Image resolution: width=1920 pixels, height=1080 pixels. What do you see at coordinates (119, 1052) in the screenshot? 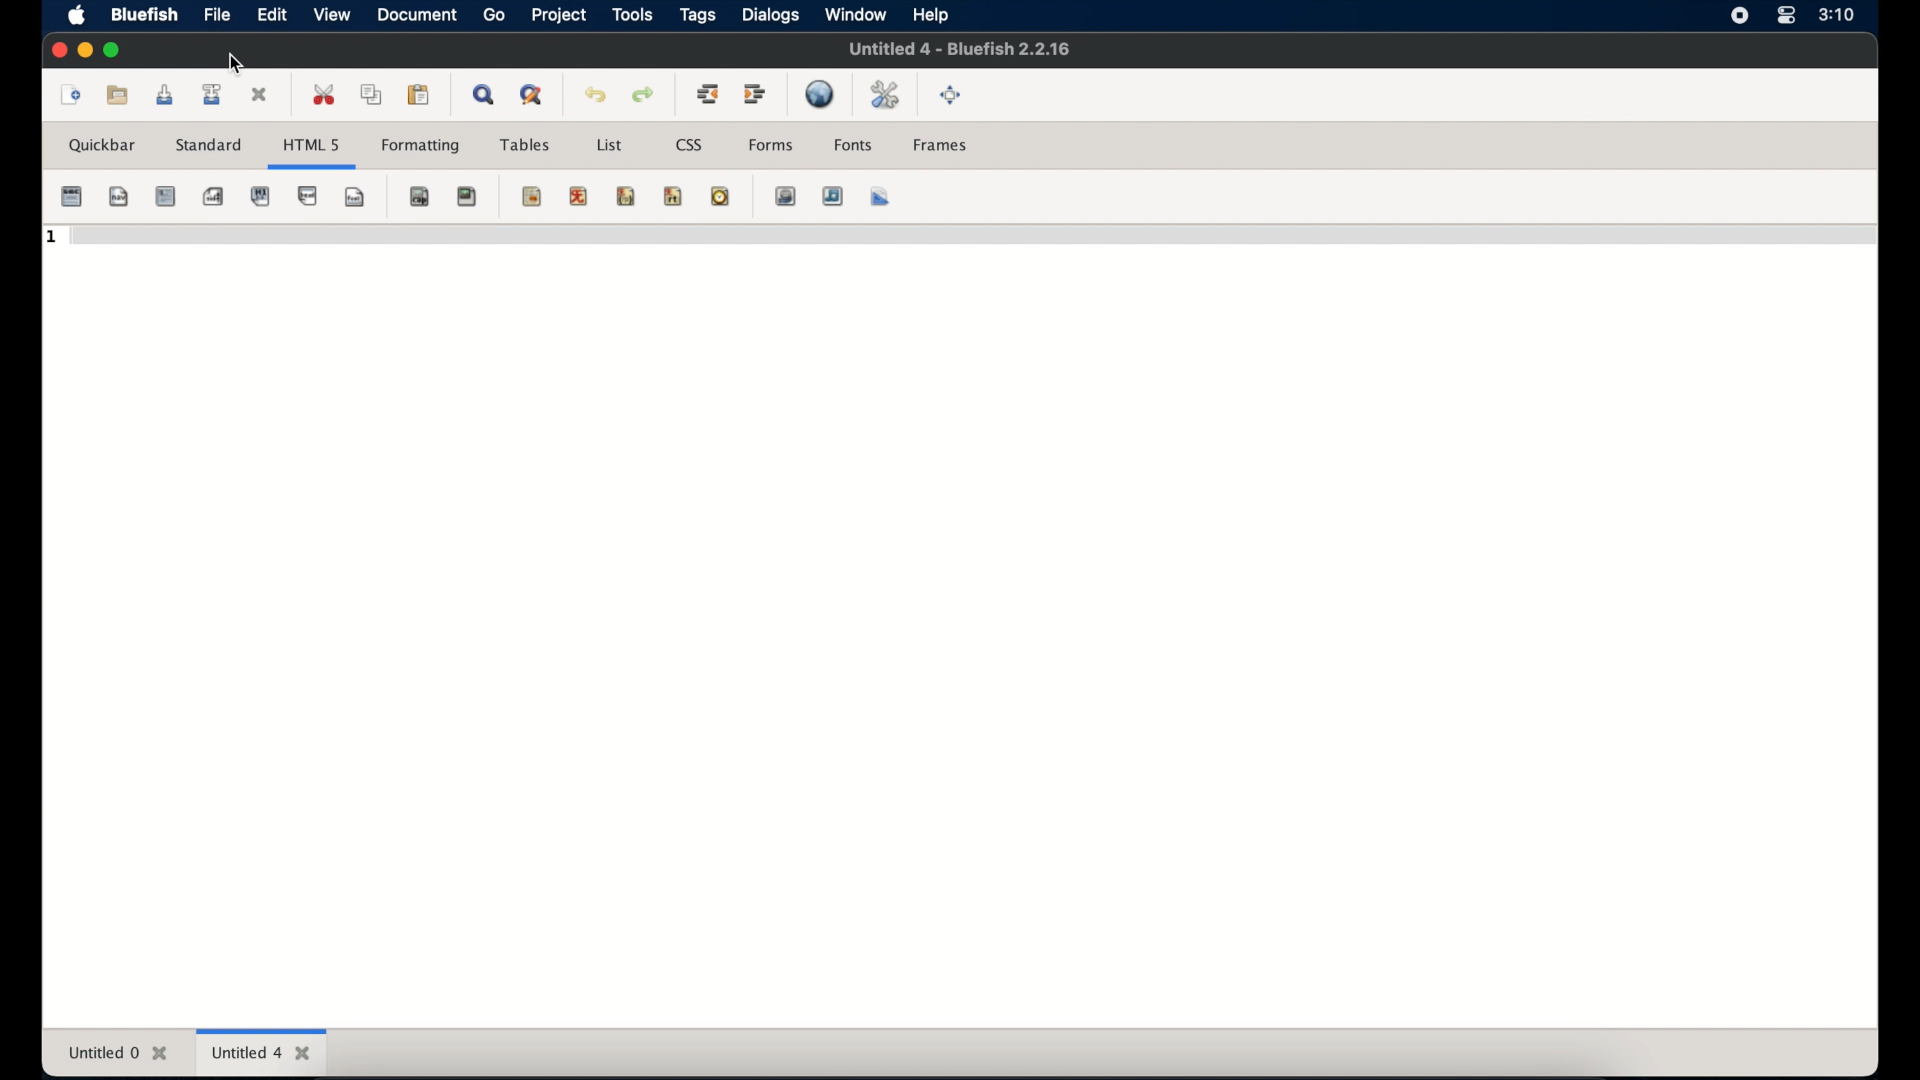
I see `untitled 0` at bounding box center [119, 1052].